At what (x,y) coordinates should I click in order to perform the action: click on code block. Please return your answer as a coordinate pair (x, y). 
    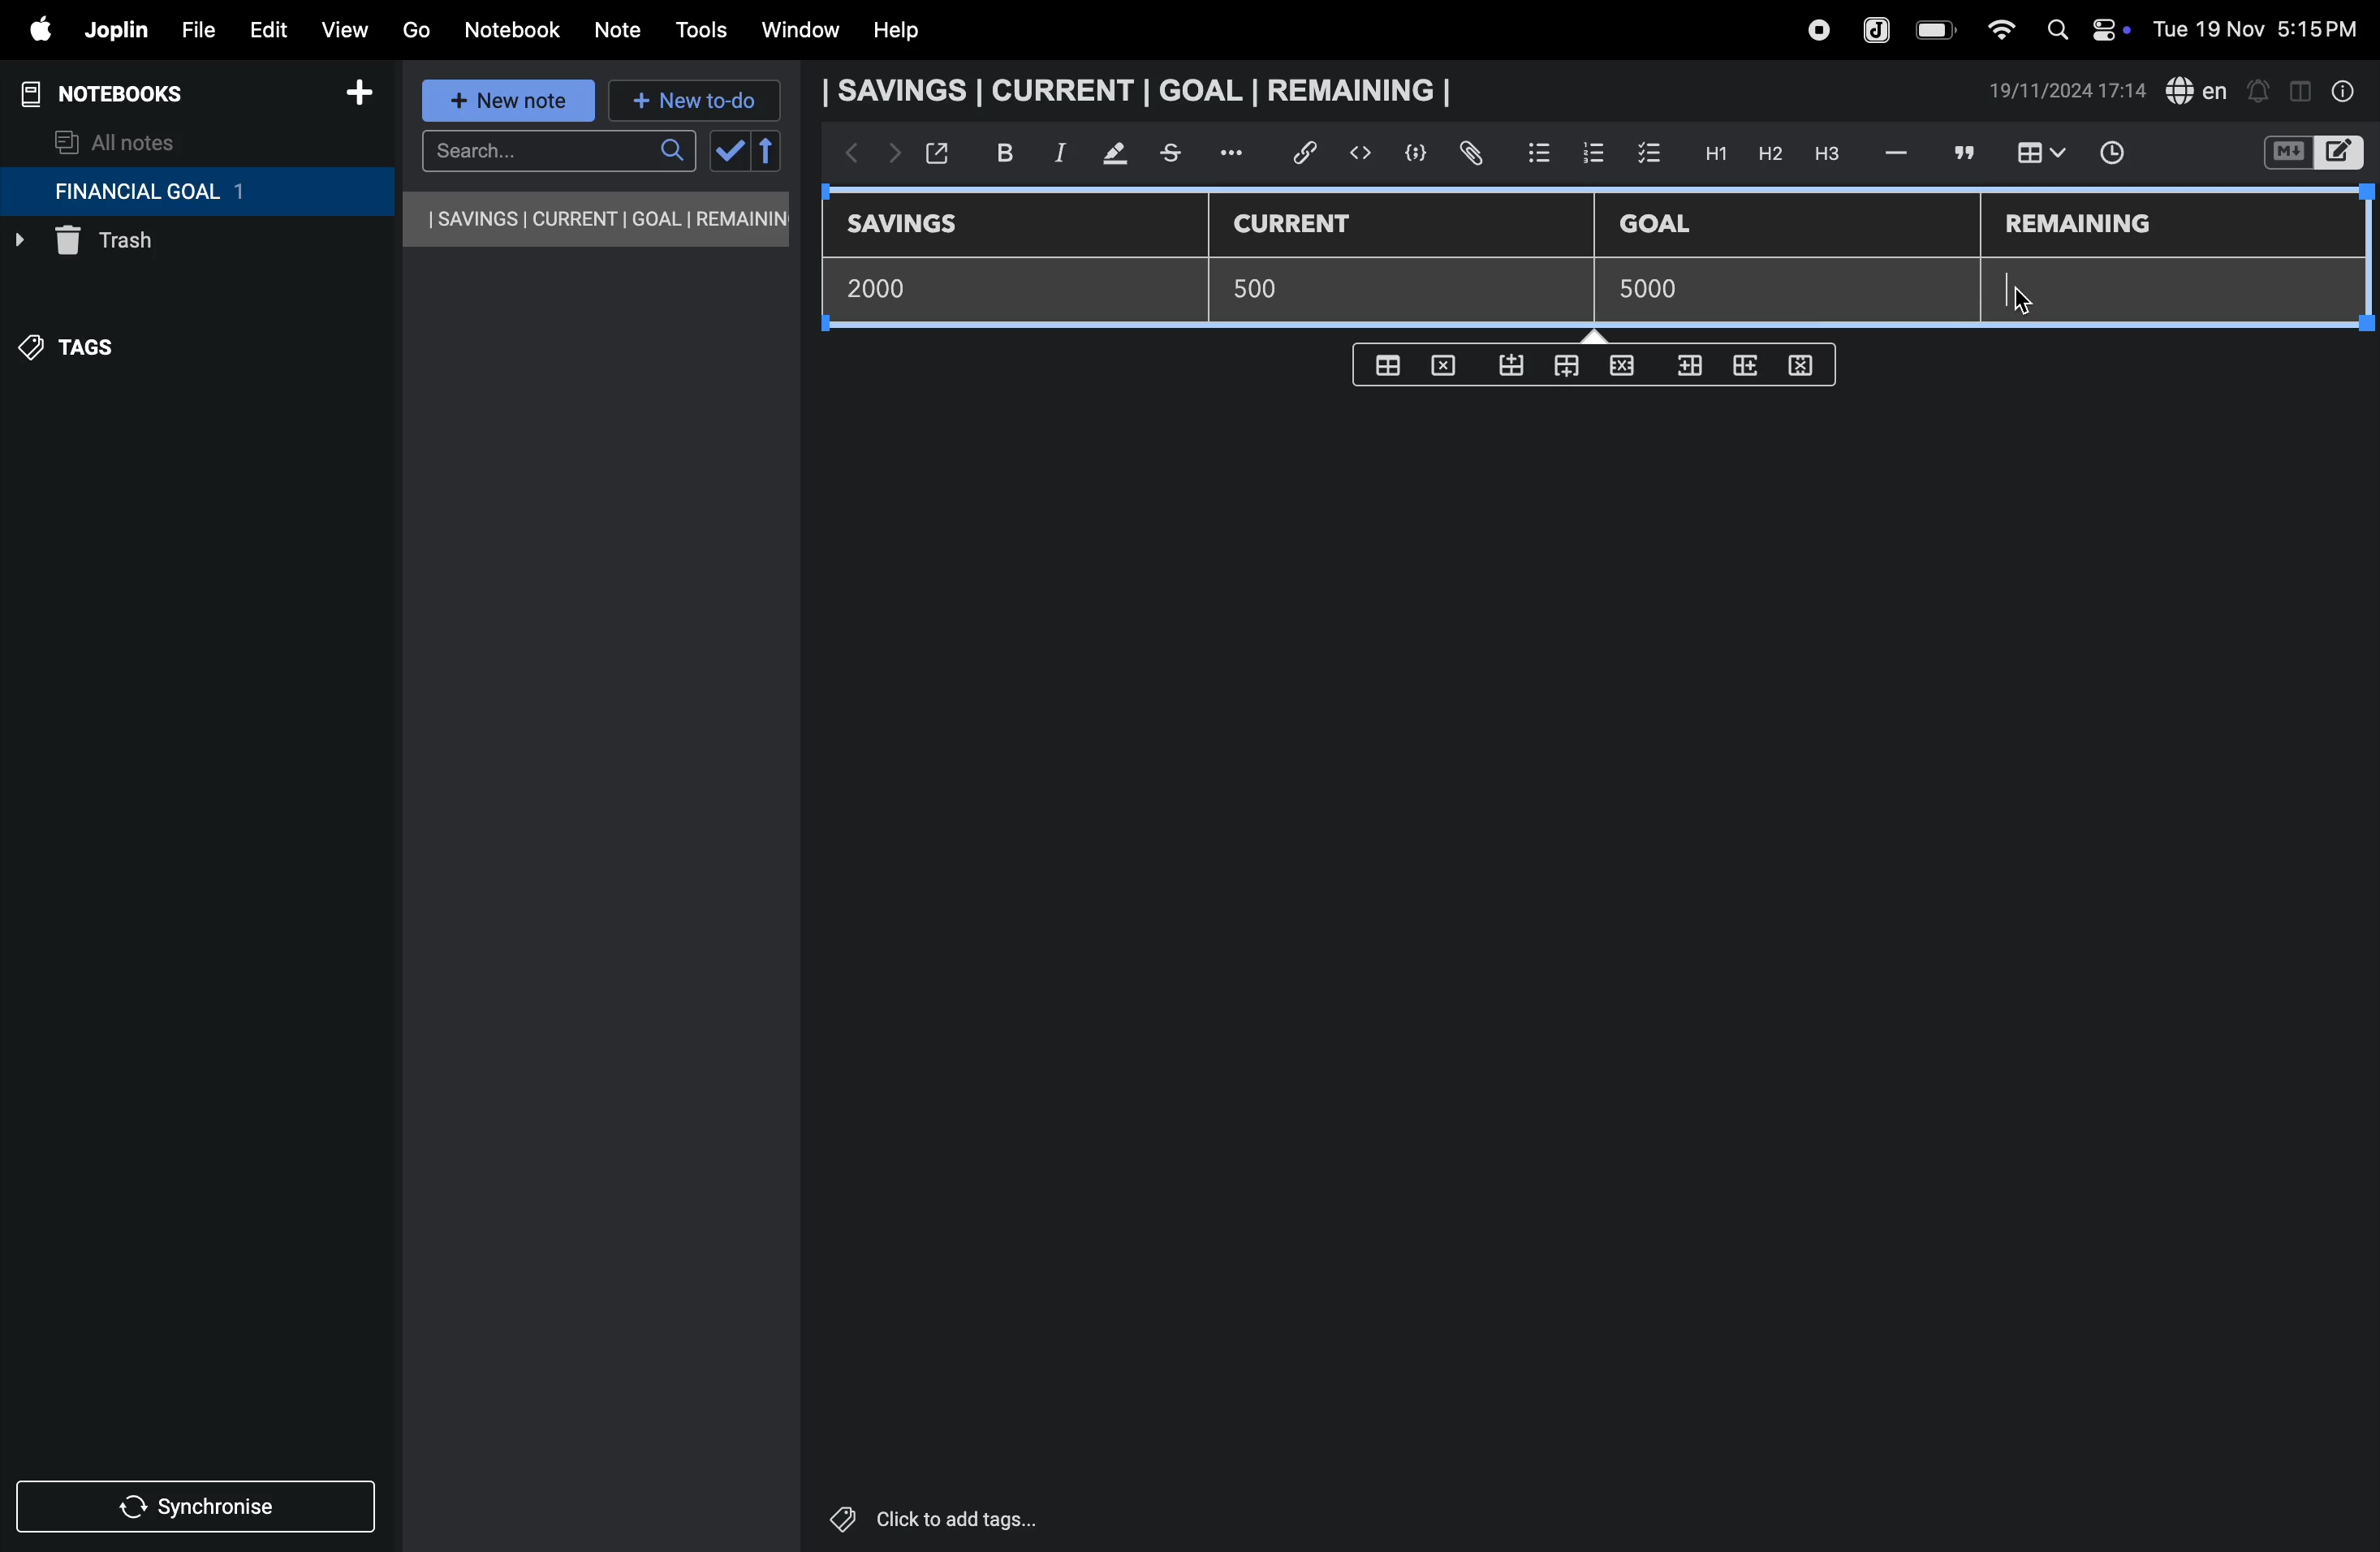
    Looking at the image, I should click on (1408, 153).